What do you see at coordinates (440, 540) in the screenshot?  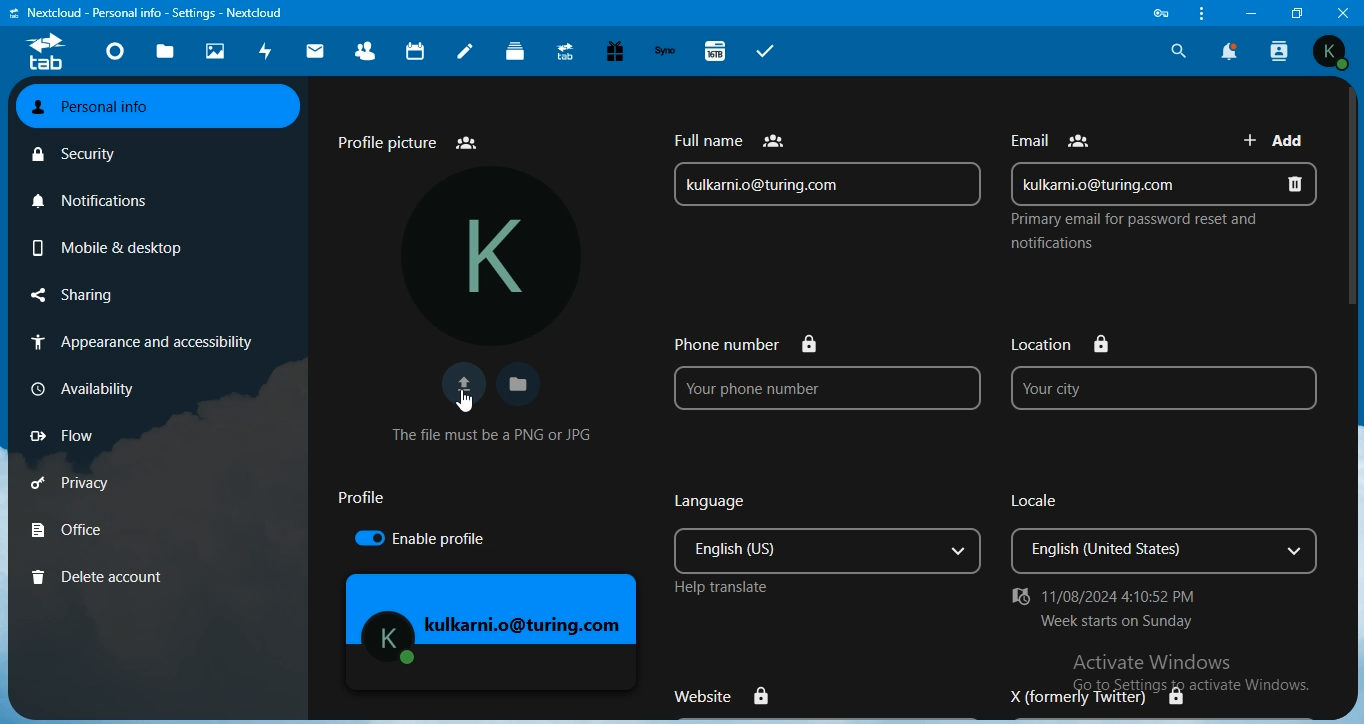 I see `enable proflle` at bounding box center [440, 540].